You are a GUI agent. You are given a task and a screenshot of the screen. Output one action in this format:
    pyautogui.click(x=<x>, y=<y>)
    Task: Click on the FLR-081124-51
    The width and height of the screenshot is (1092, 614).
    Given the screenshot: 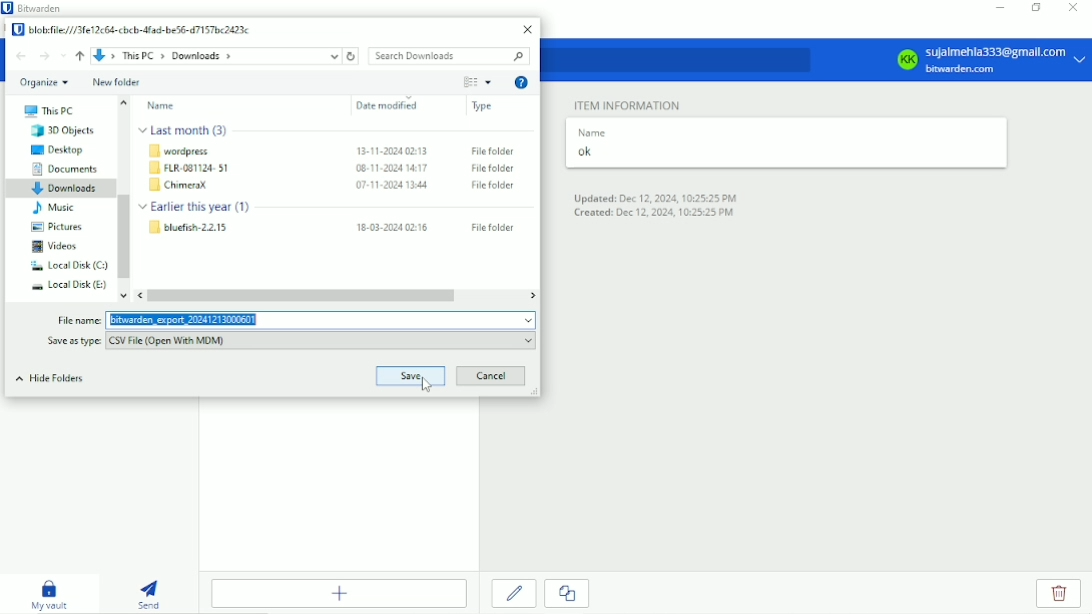 What is the action you would take?
    pyautogui.click(x=190, y=168)
    